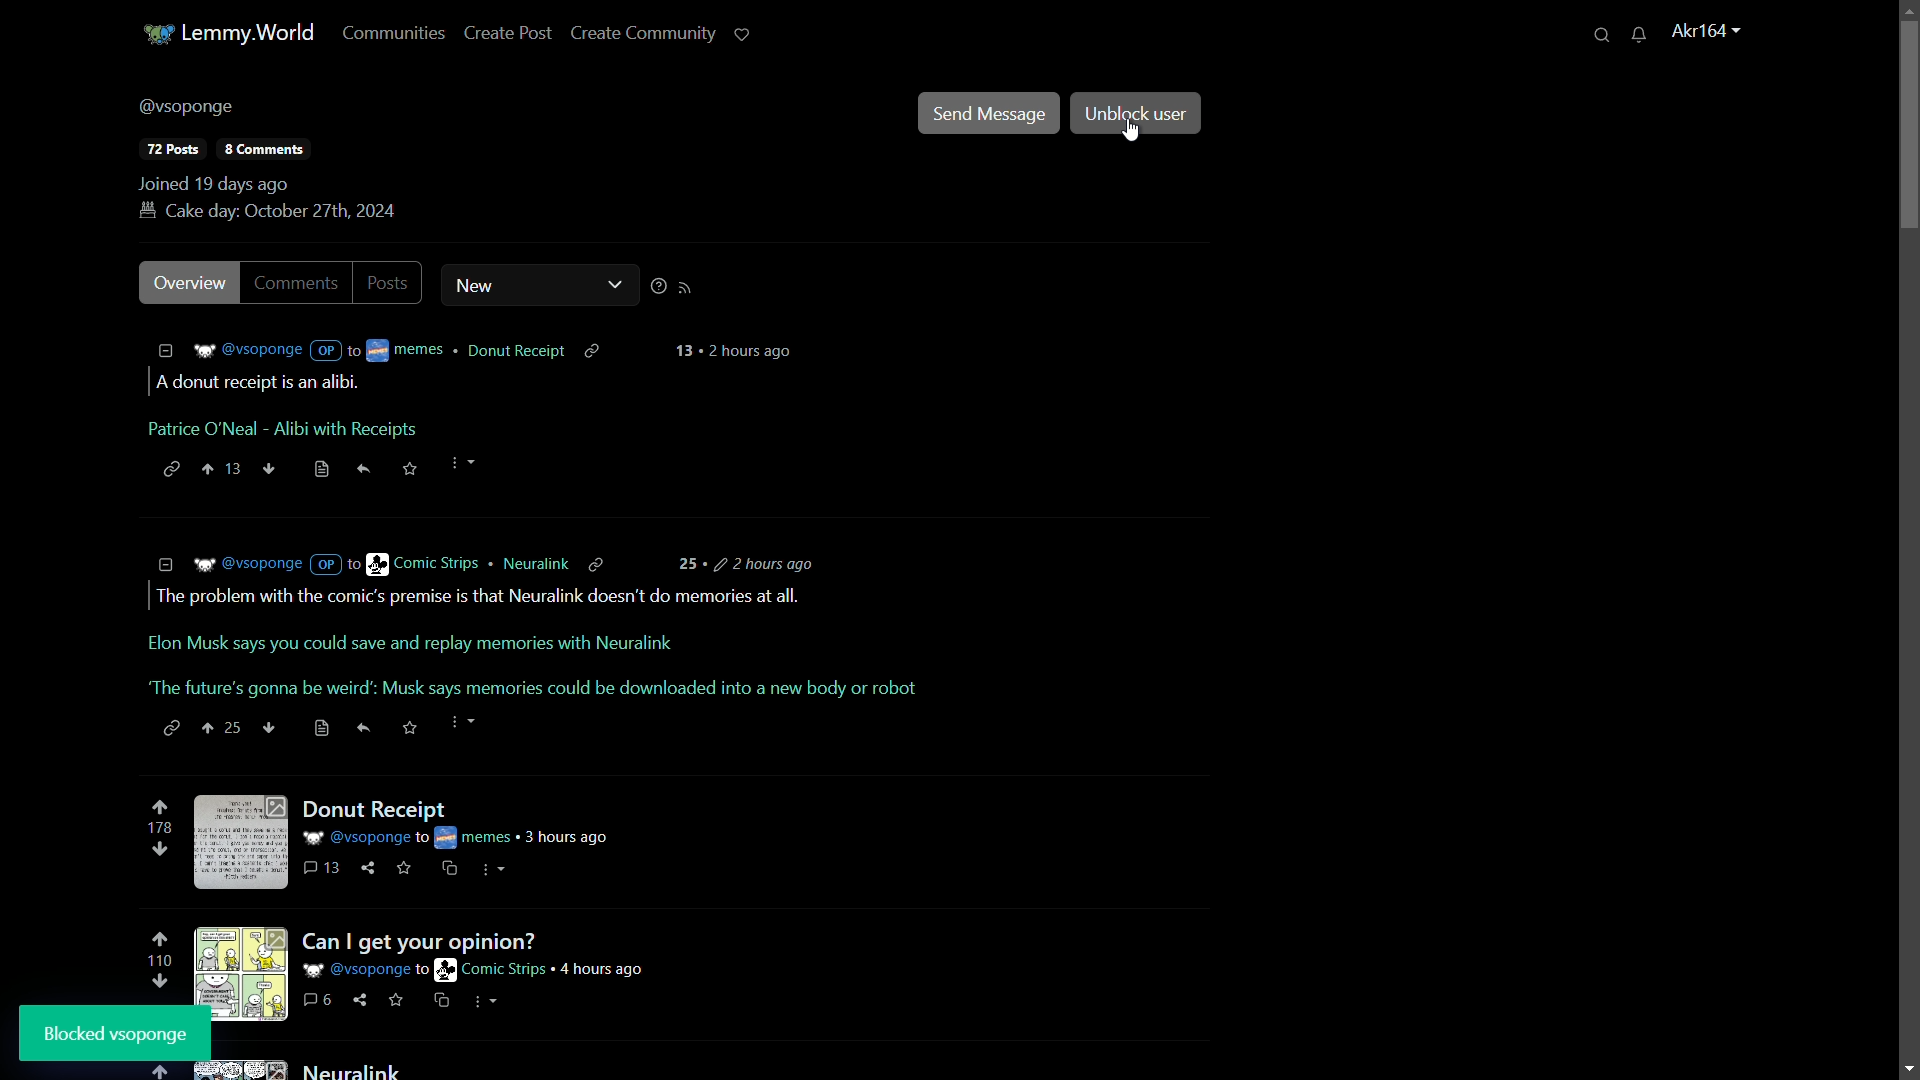 This screenshot has height=1080, width=1920. I want to click on copylink, so click(603, 561).